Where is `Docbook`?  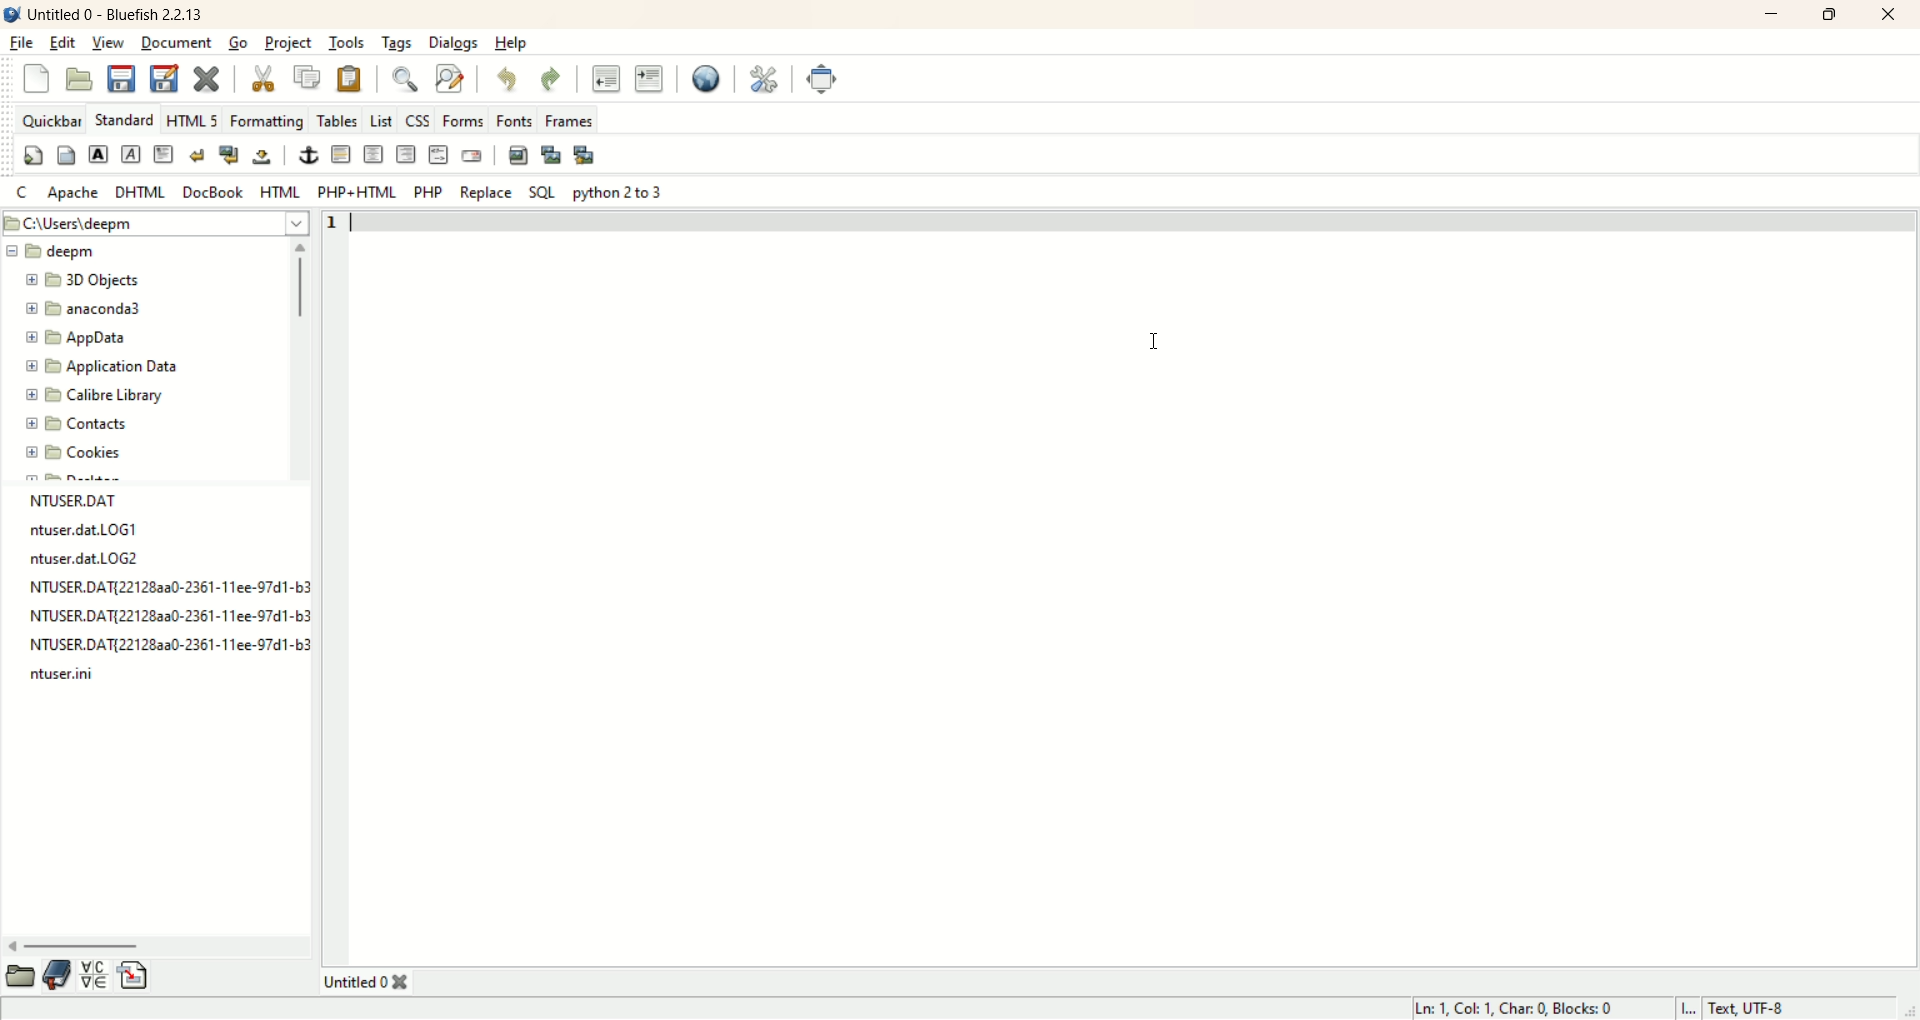
Docbook is located at coordinates (217, 194).